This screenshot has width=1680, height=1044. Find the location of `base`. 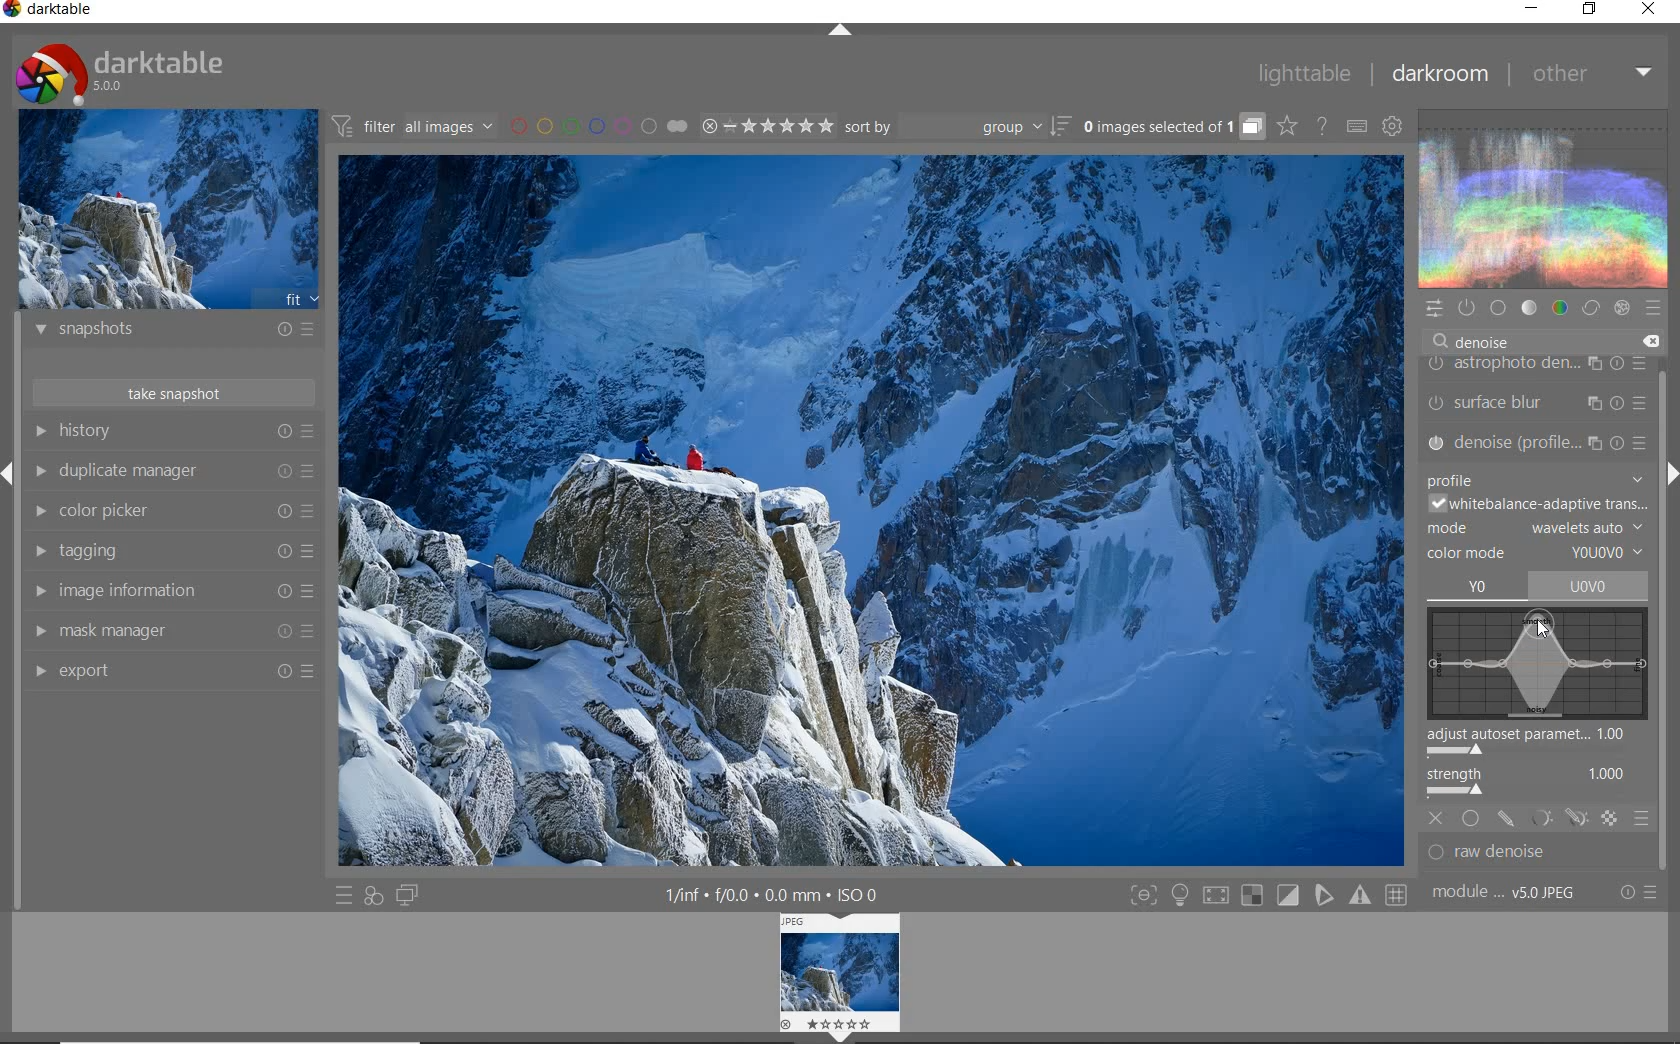

base is located at coordinates (1498, 307).